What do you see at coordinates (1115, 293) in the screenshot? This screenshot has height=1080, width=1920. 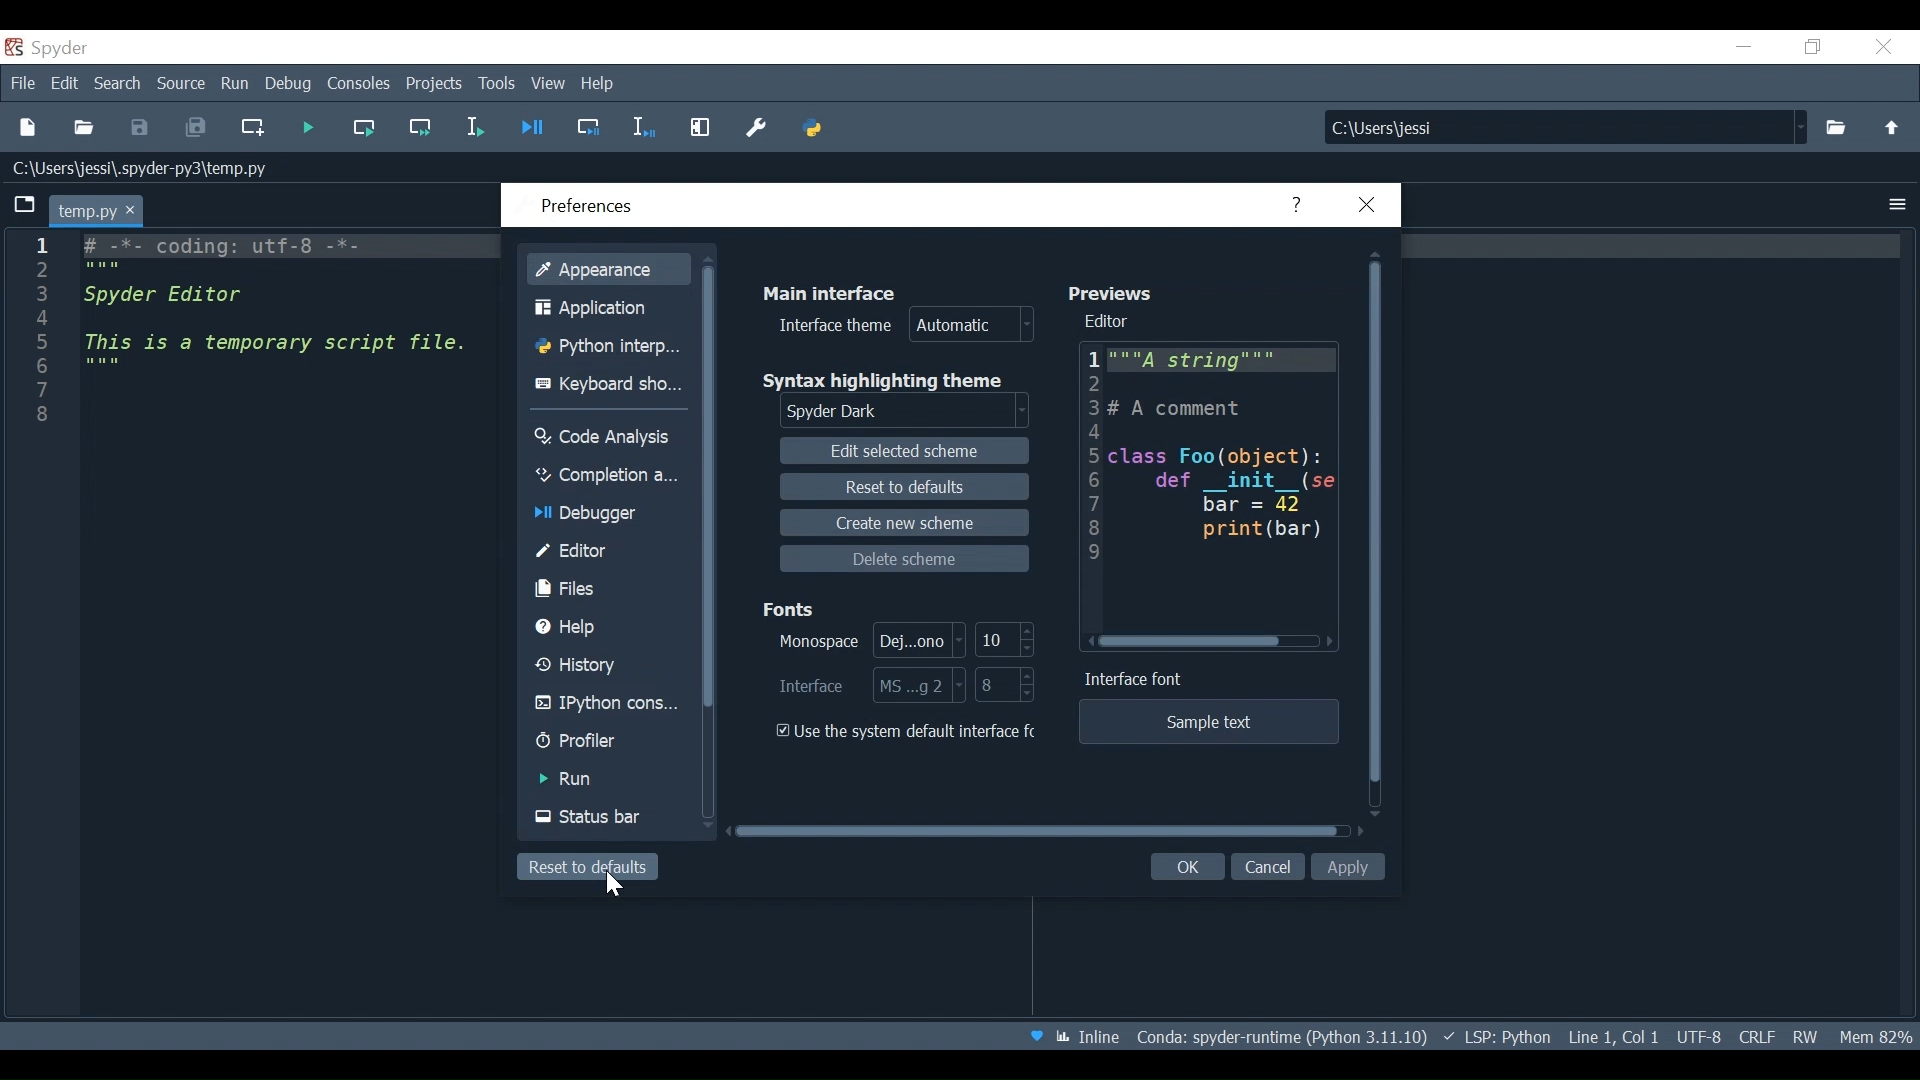 I see `Previews` at bounding box center [1115, 293].